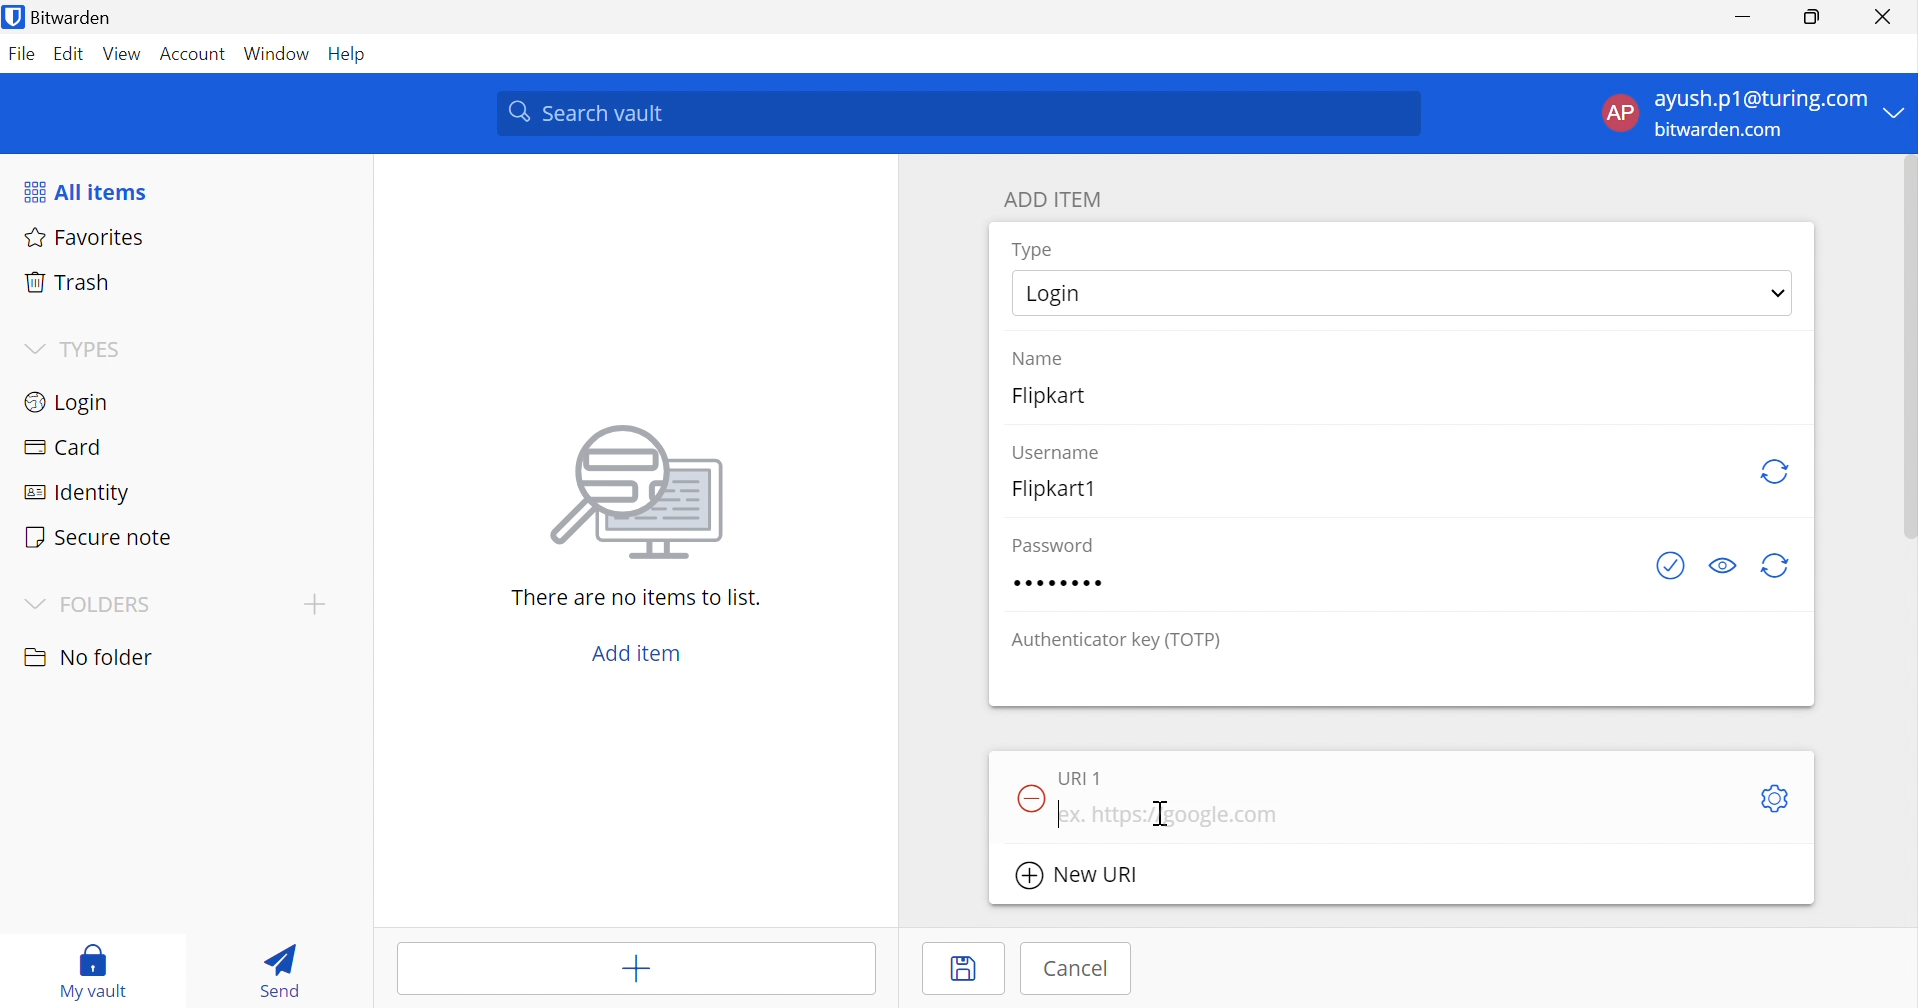 The width and height of the screenshot is (1918, 1008). I want to click on Login, so click(1056, 295).